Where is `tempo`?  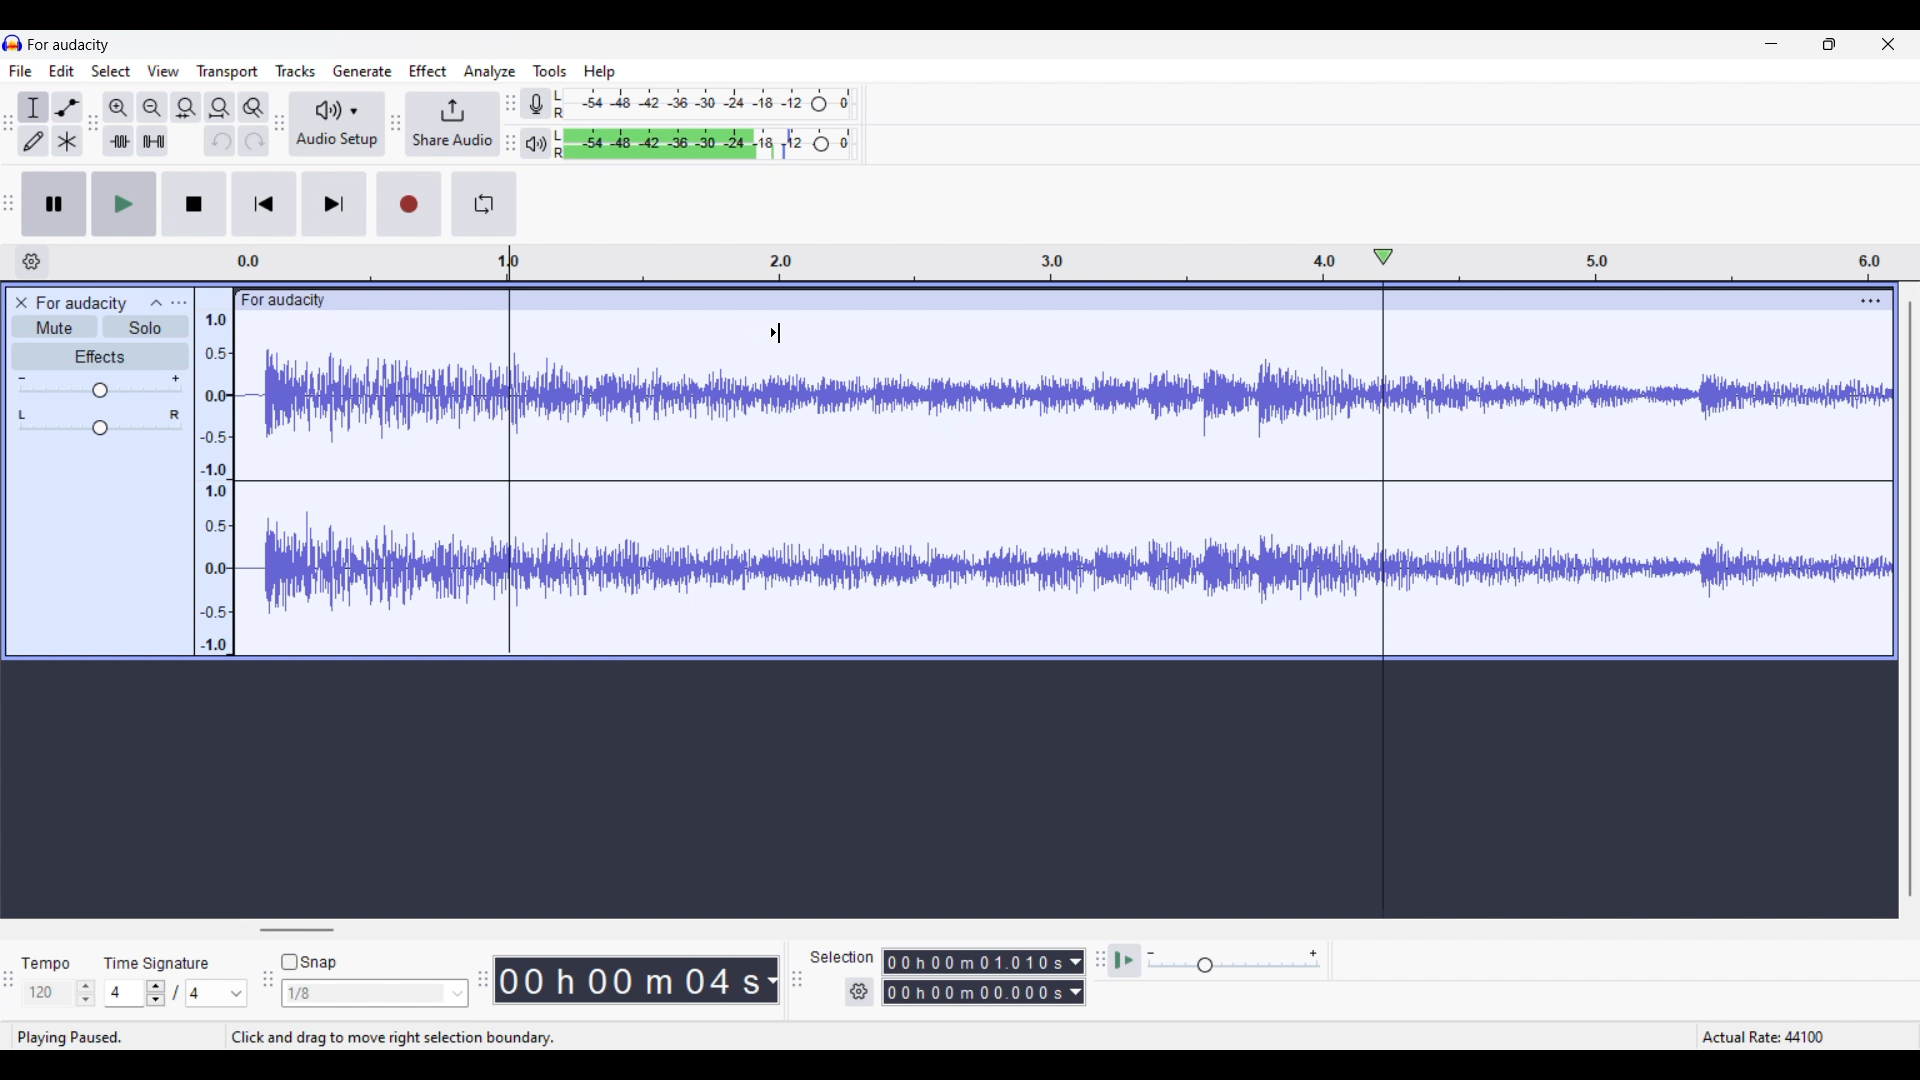
tempo is located at coordinates (46, 964).